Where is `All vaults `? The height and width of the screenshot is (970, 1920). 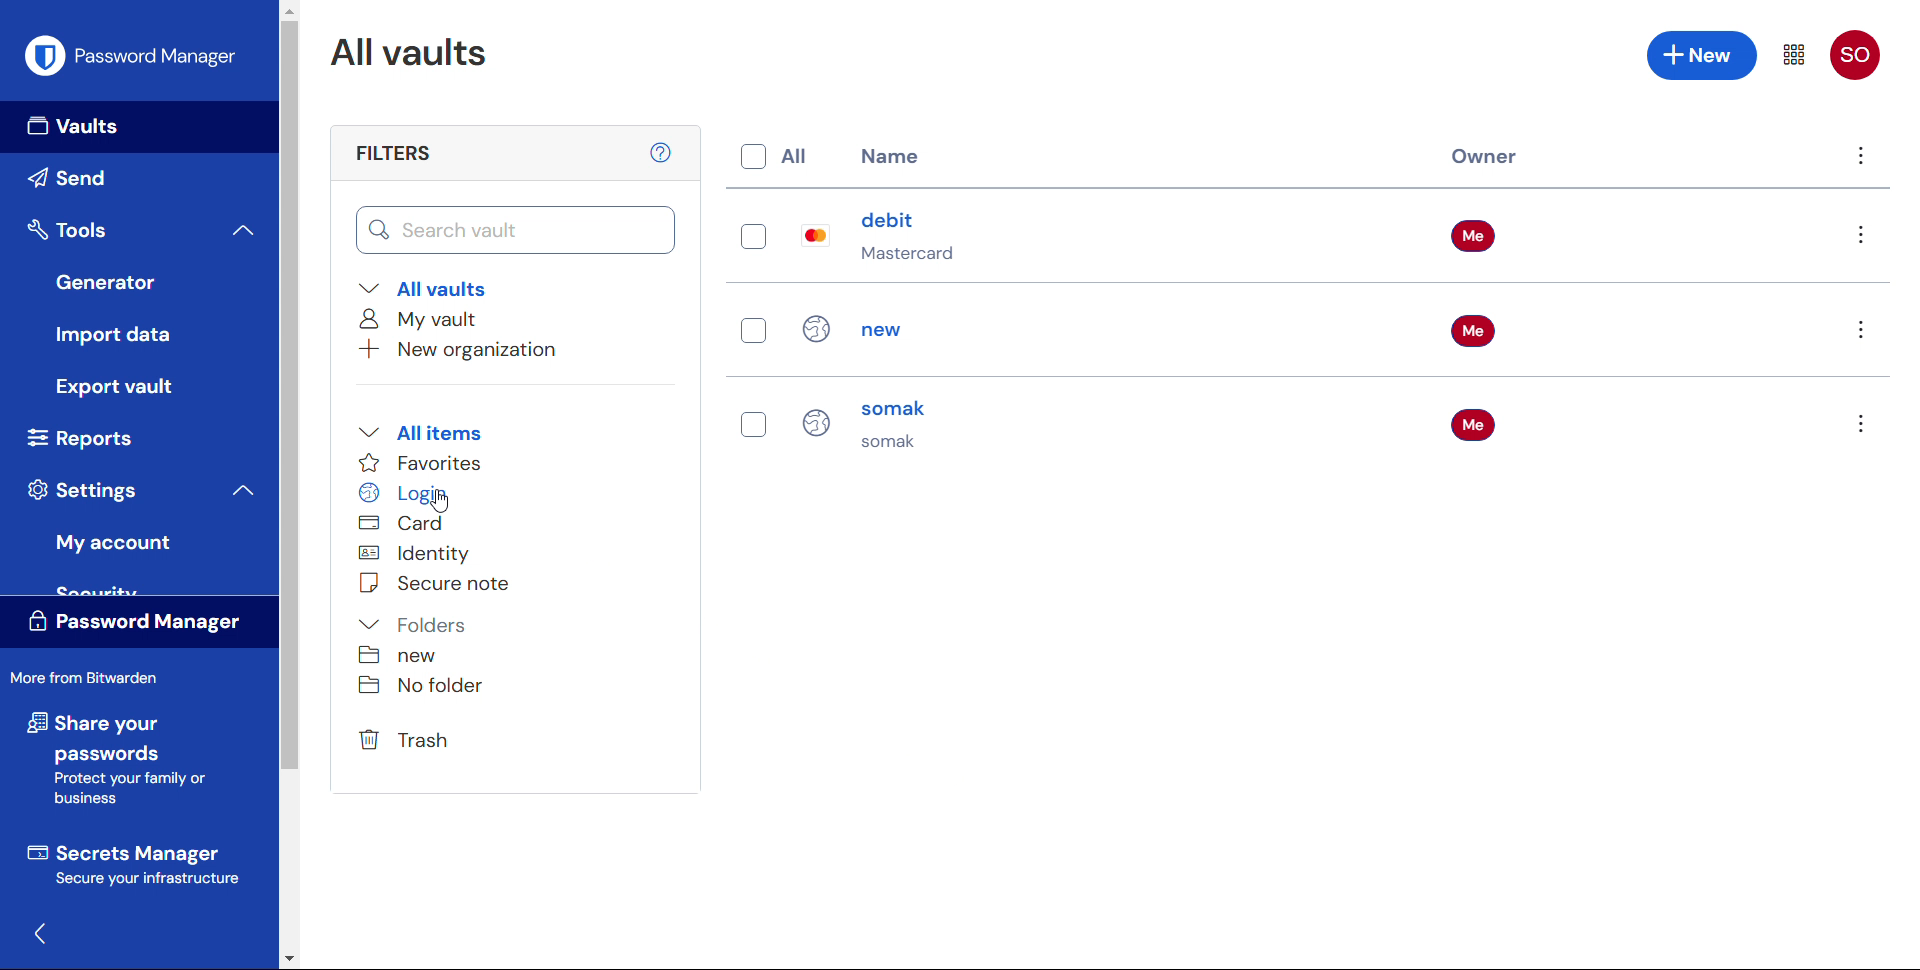 All vaults  is located at coordinates (429, 289).